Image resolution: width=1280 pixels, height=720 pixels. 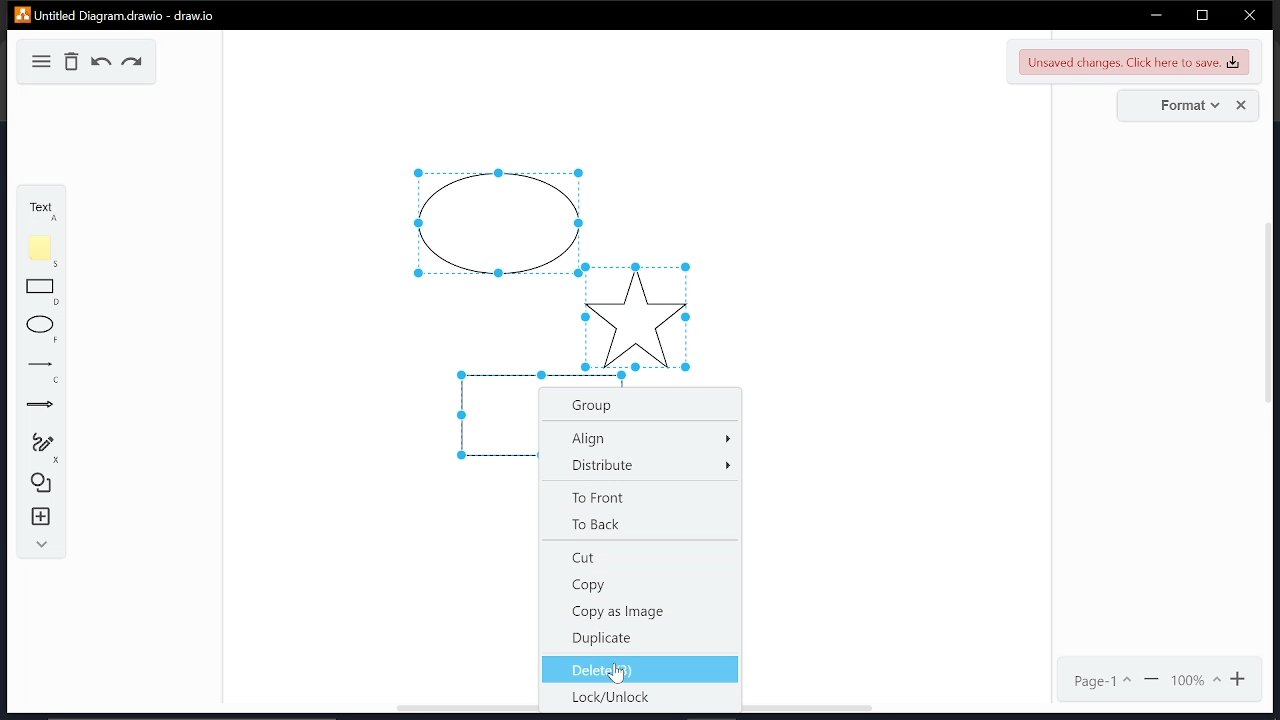 I want to click on zoom in, so click(x=1241, y=679).